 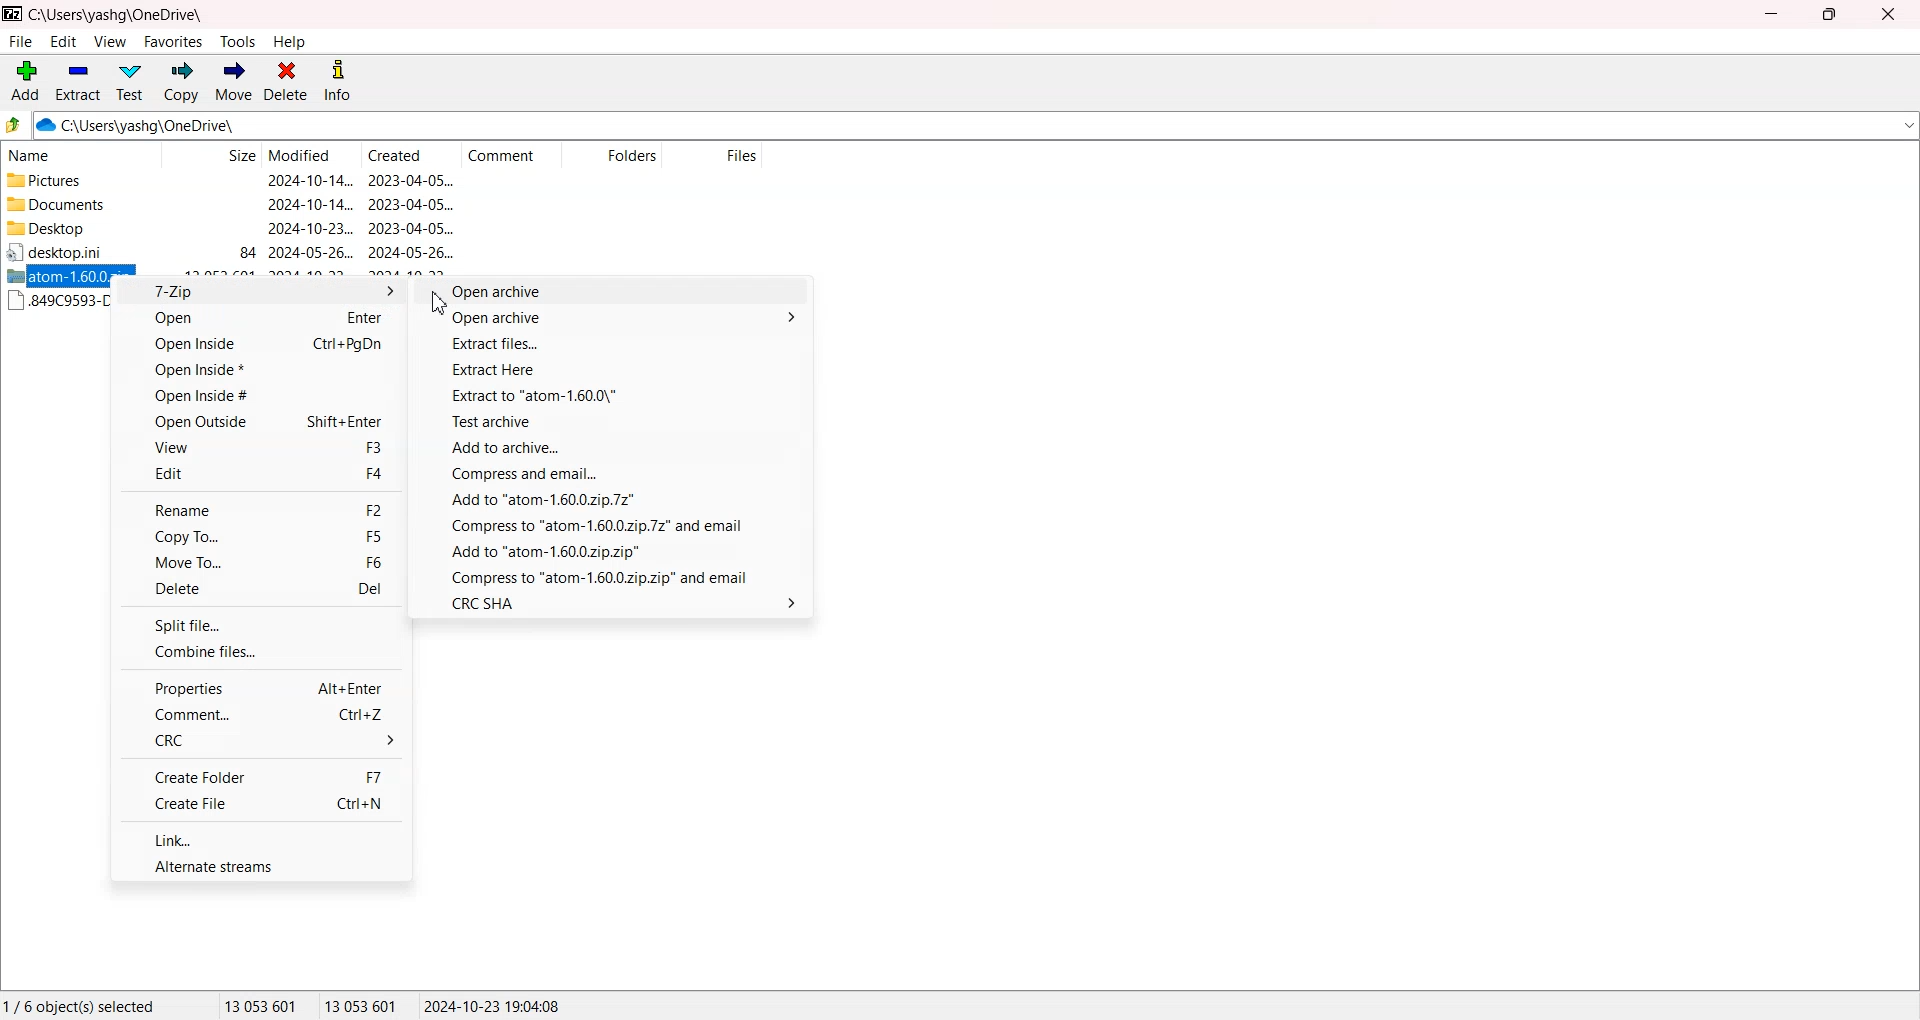 I want to click on 2024-05-26, so click(x=412, y=252).